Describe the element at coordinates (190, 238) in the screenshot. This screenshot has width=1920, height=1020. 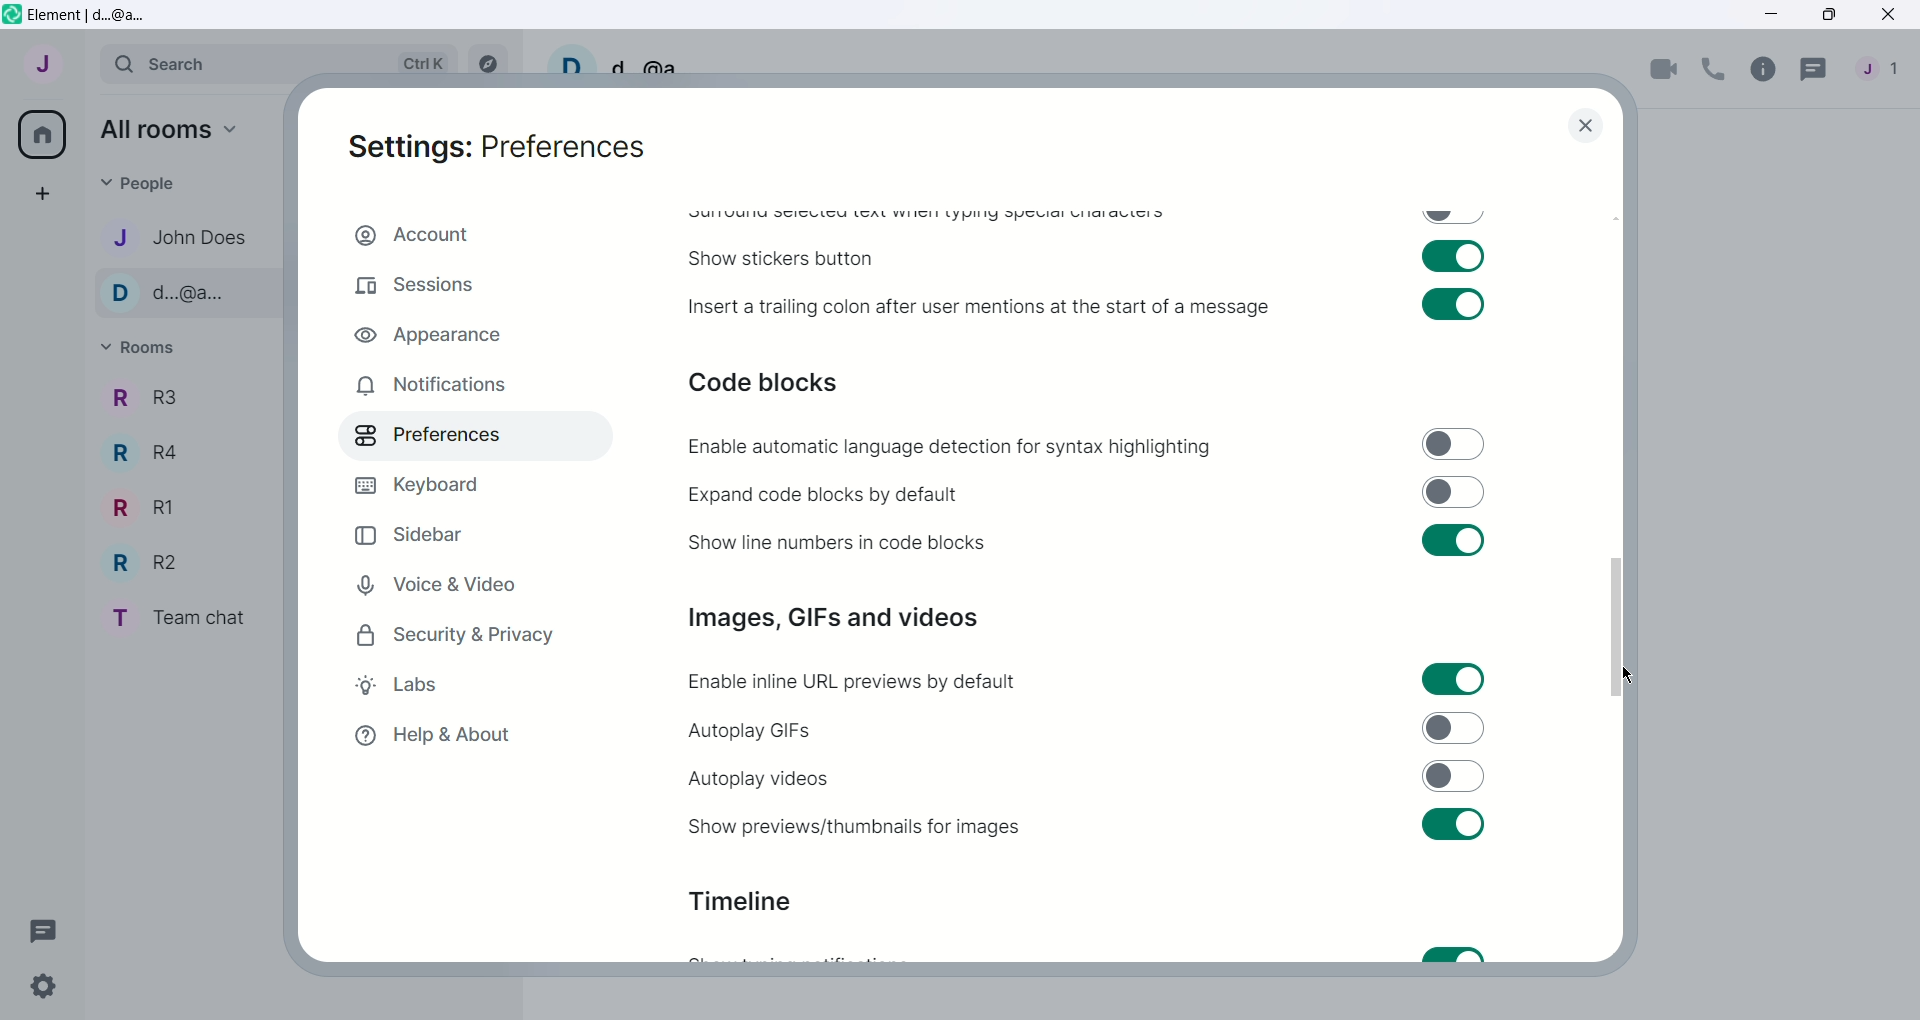
I see `John Does - Contact name` at that location.